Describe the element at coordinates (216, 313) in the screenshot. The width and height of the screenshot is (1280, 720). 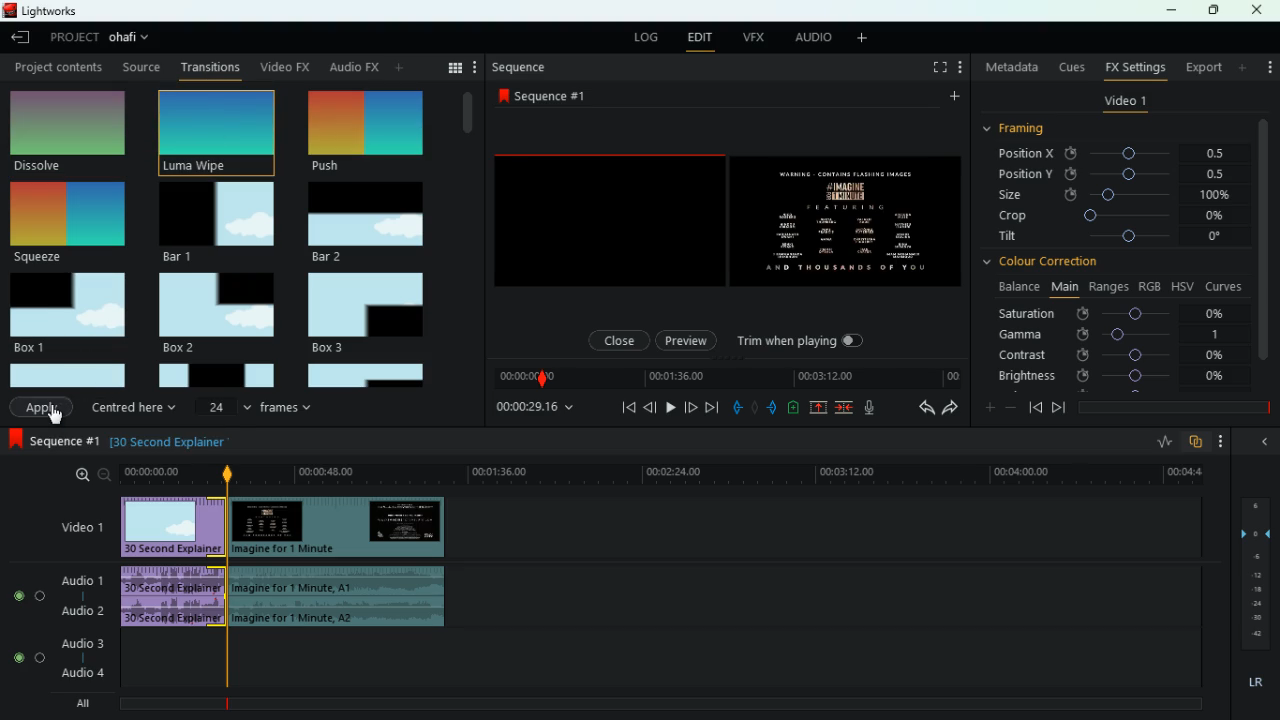
I see `box 2` at that location.